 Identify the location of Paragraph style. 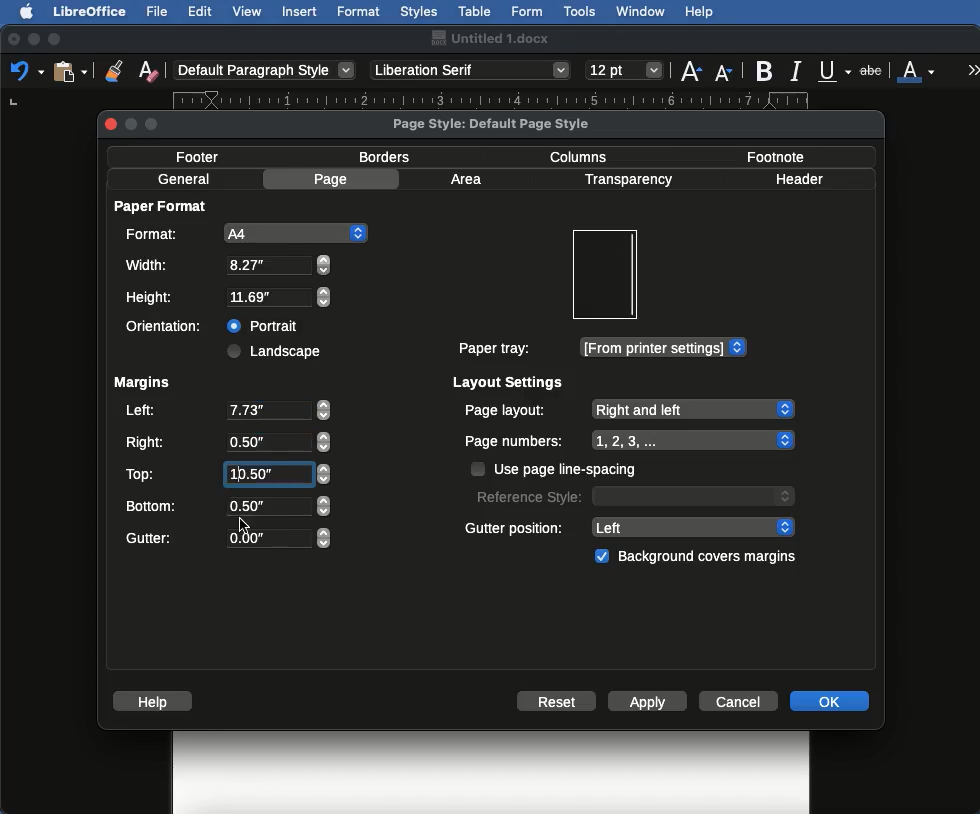
(266, 70).